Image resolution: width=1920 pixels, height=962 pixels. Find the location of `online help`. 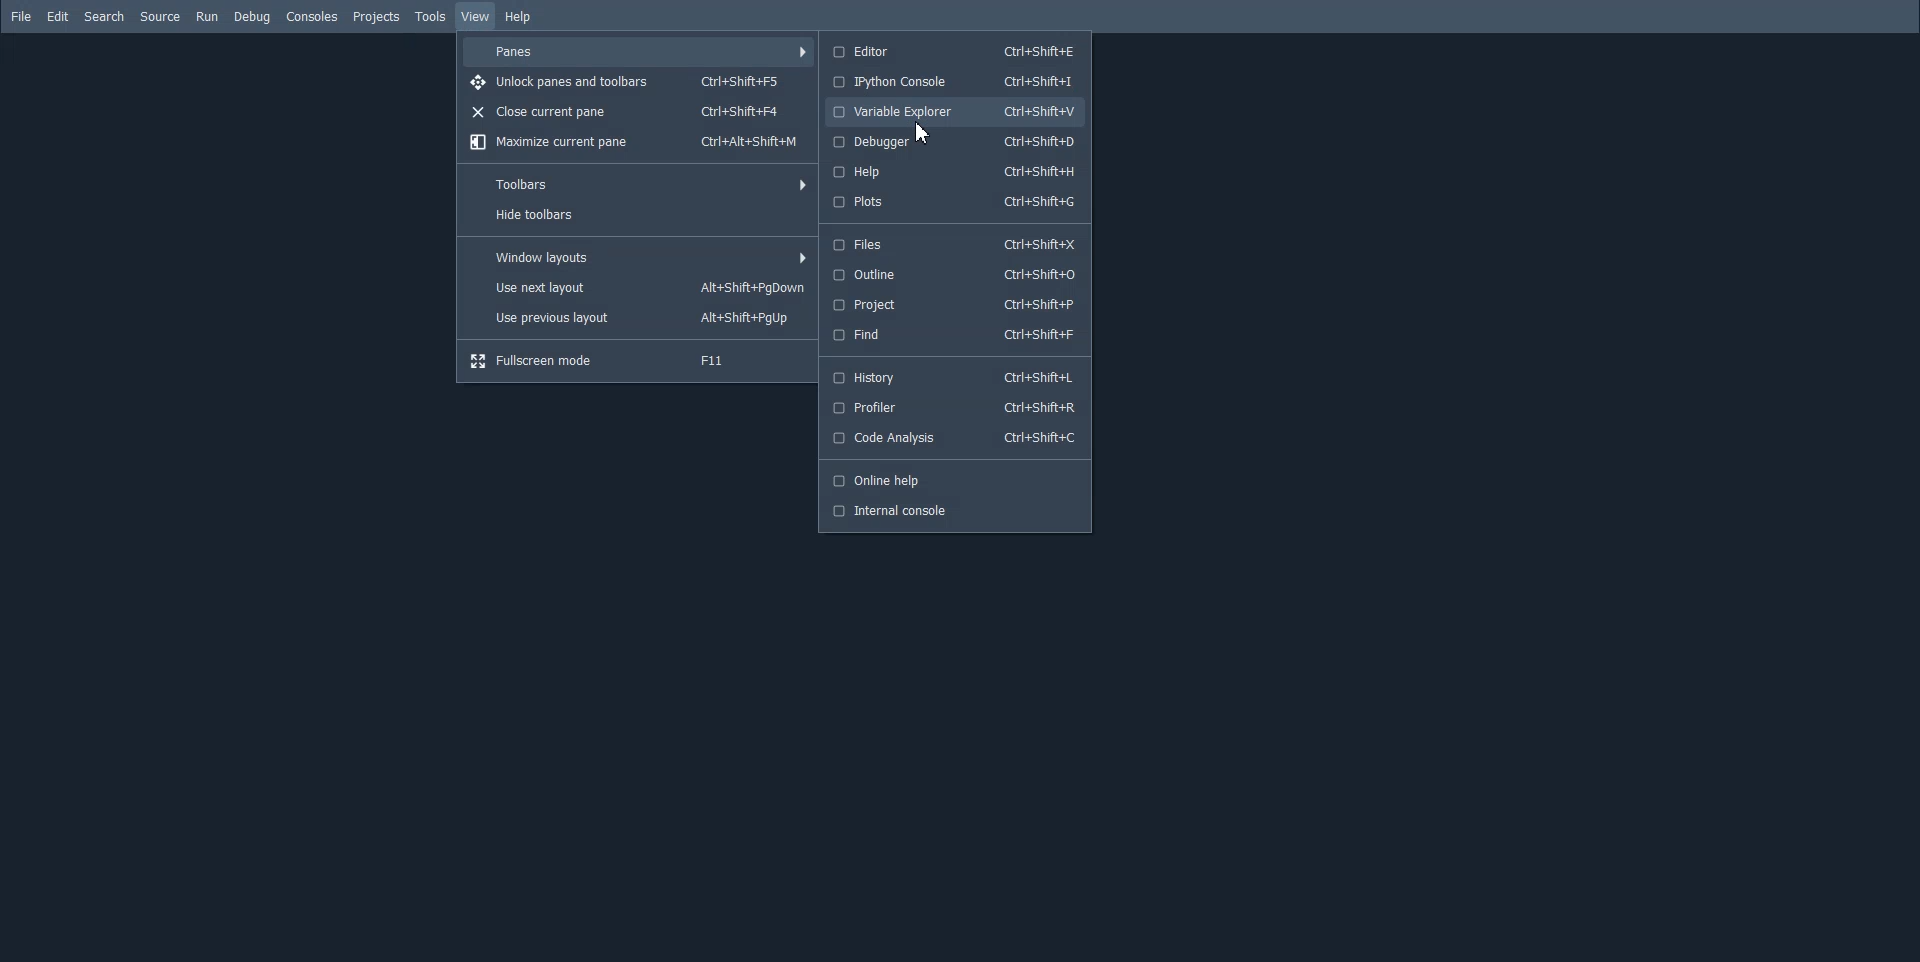

online help is located at coordinates (949, 479).